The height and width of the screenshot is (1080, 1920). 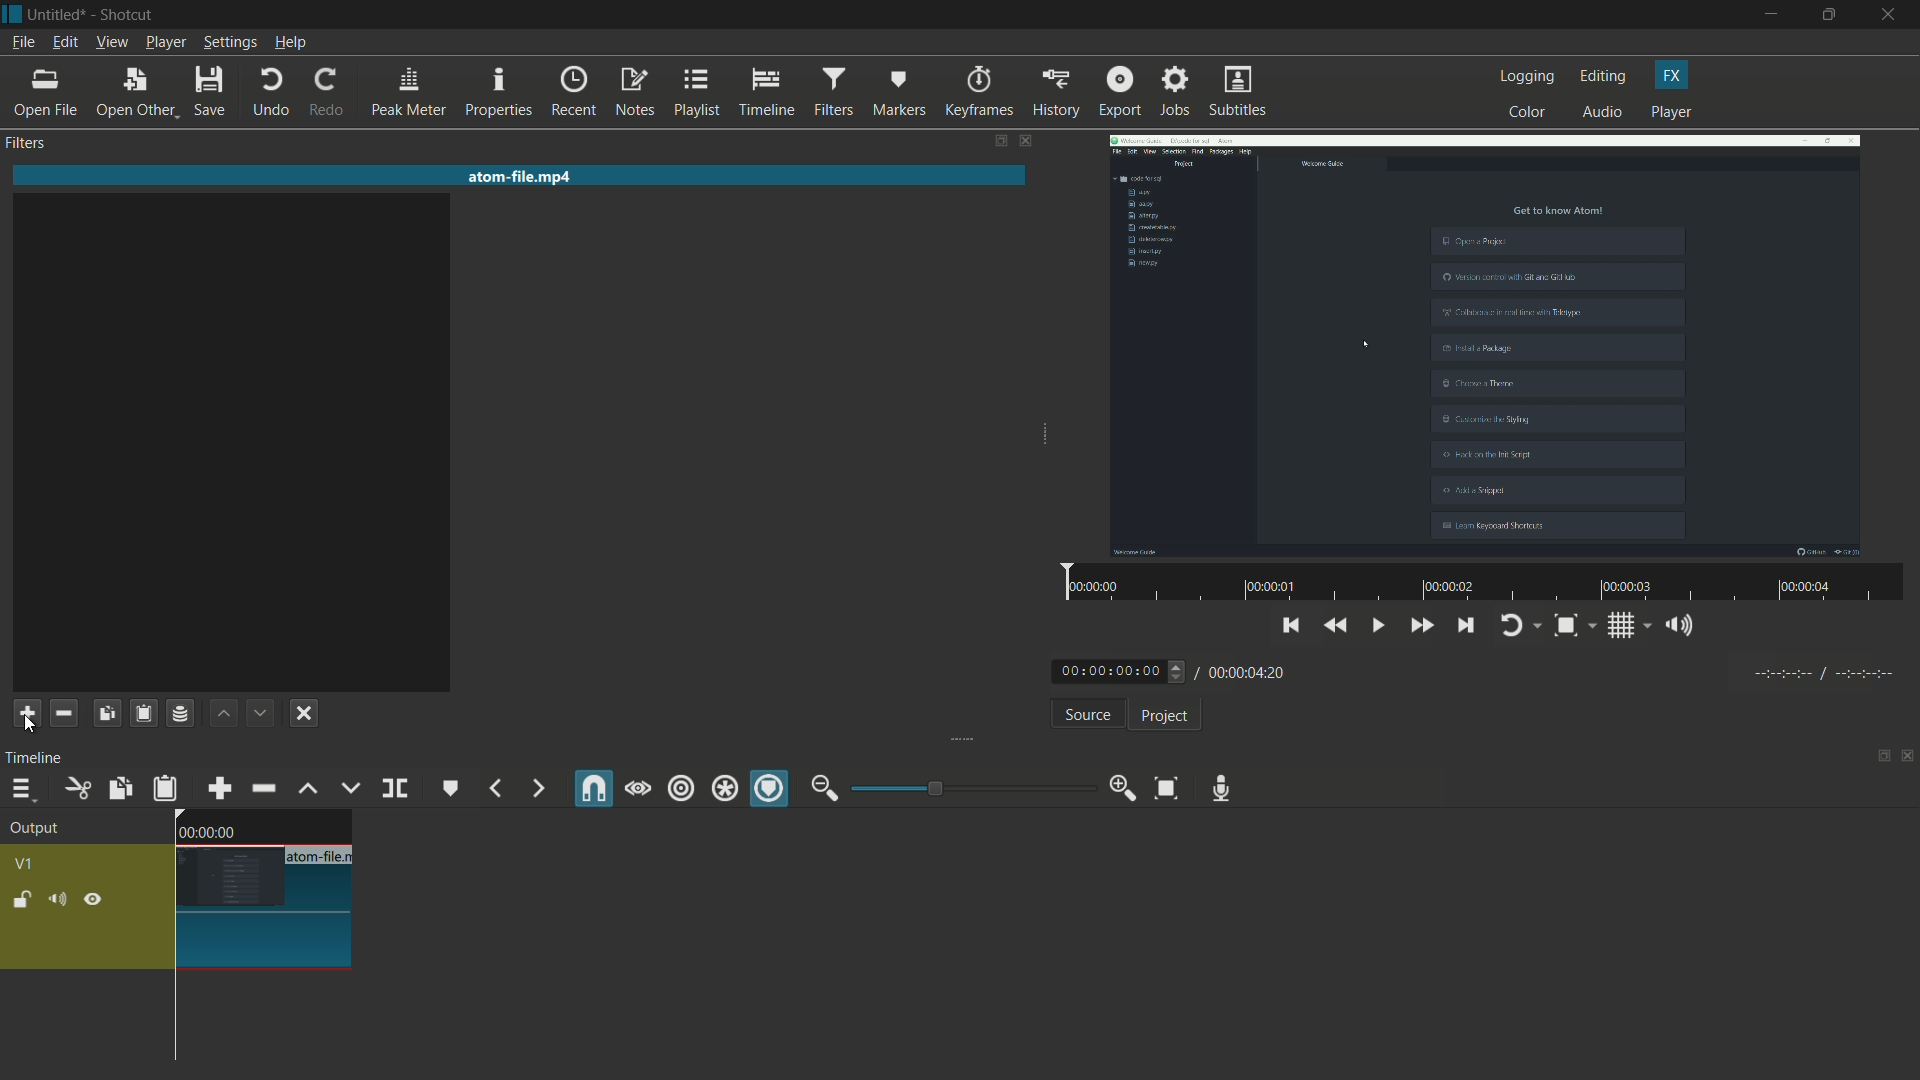 What do you see at coordinates (167, 42) in the screenshot?
I see `player menu` at bounding box center [167, 42].